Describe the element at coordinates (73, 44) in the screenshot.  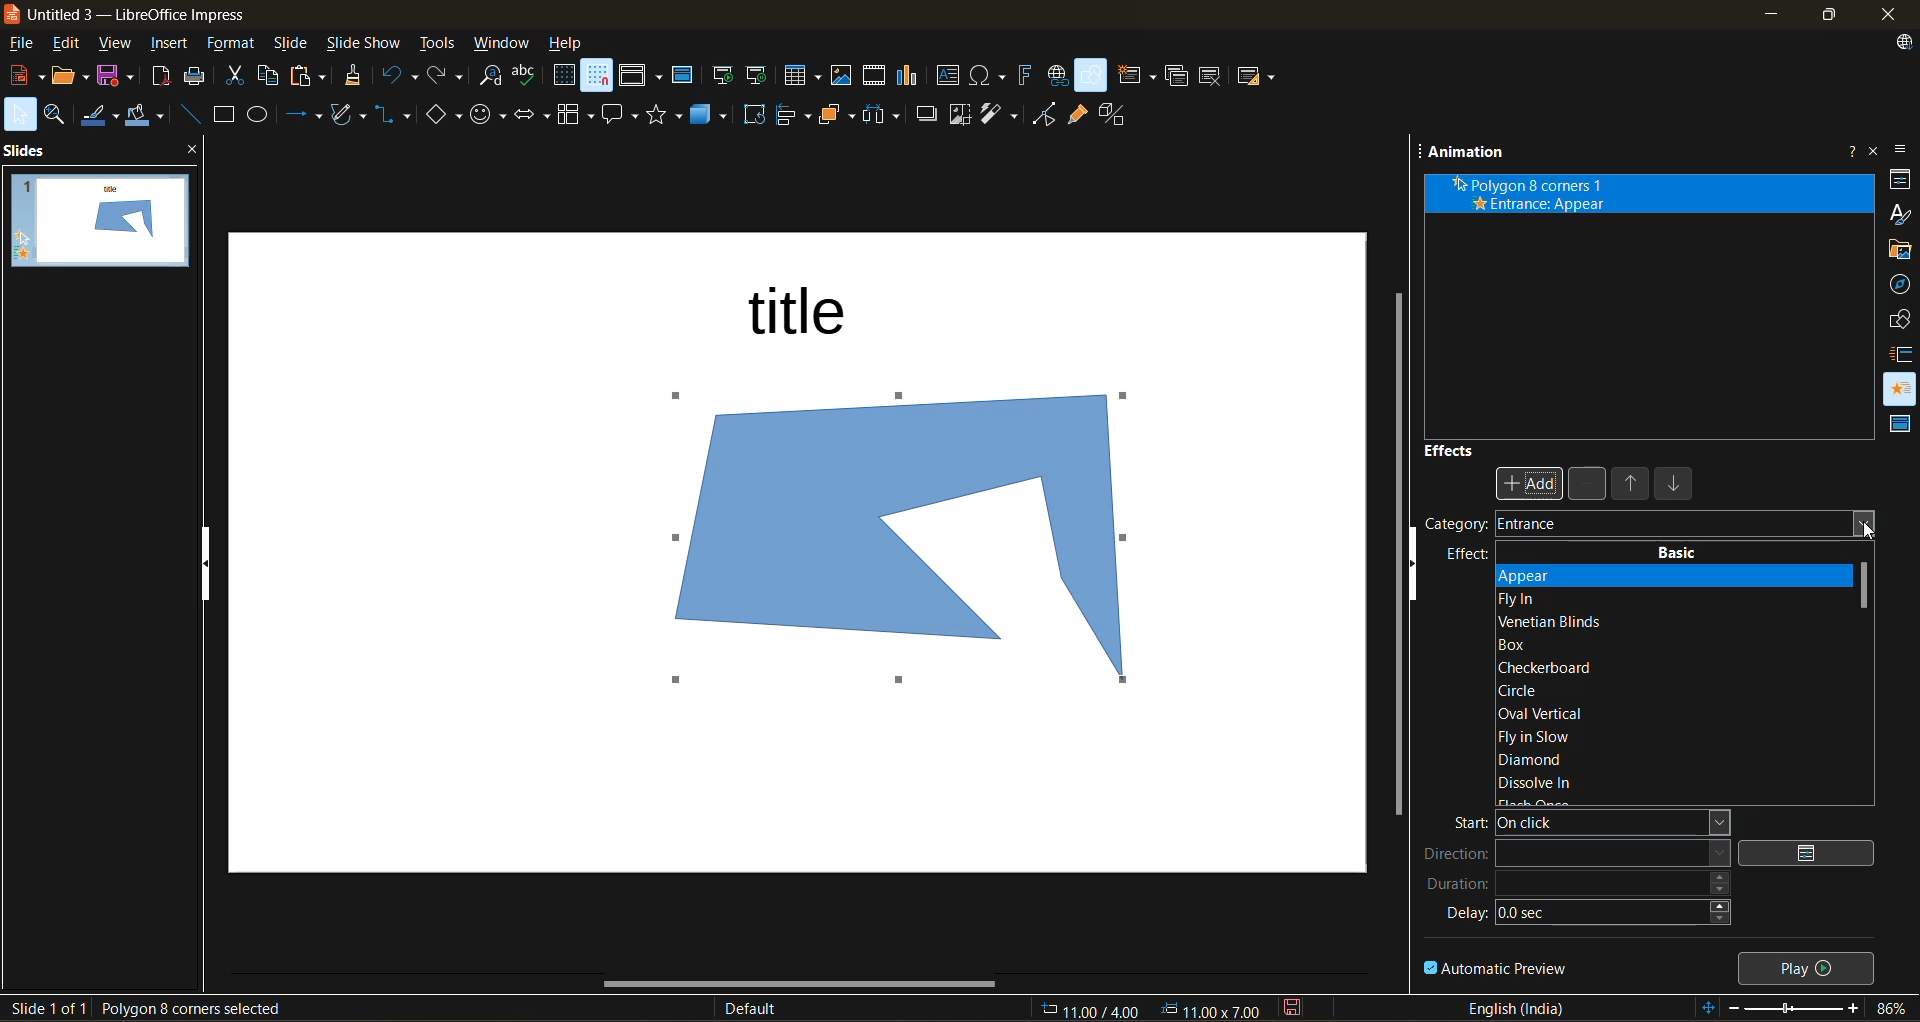
I see `edit` at that location.